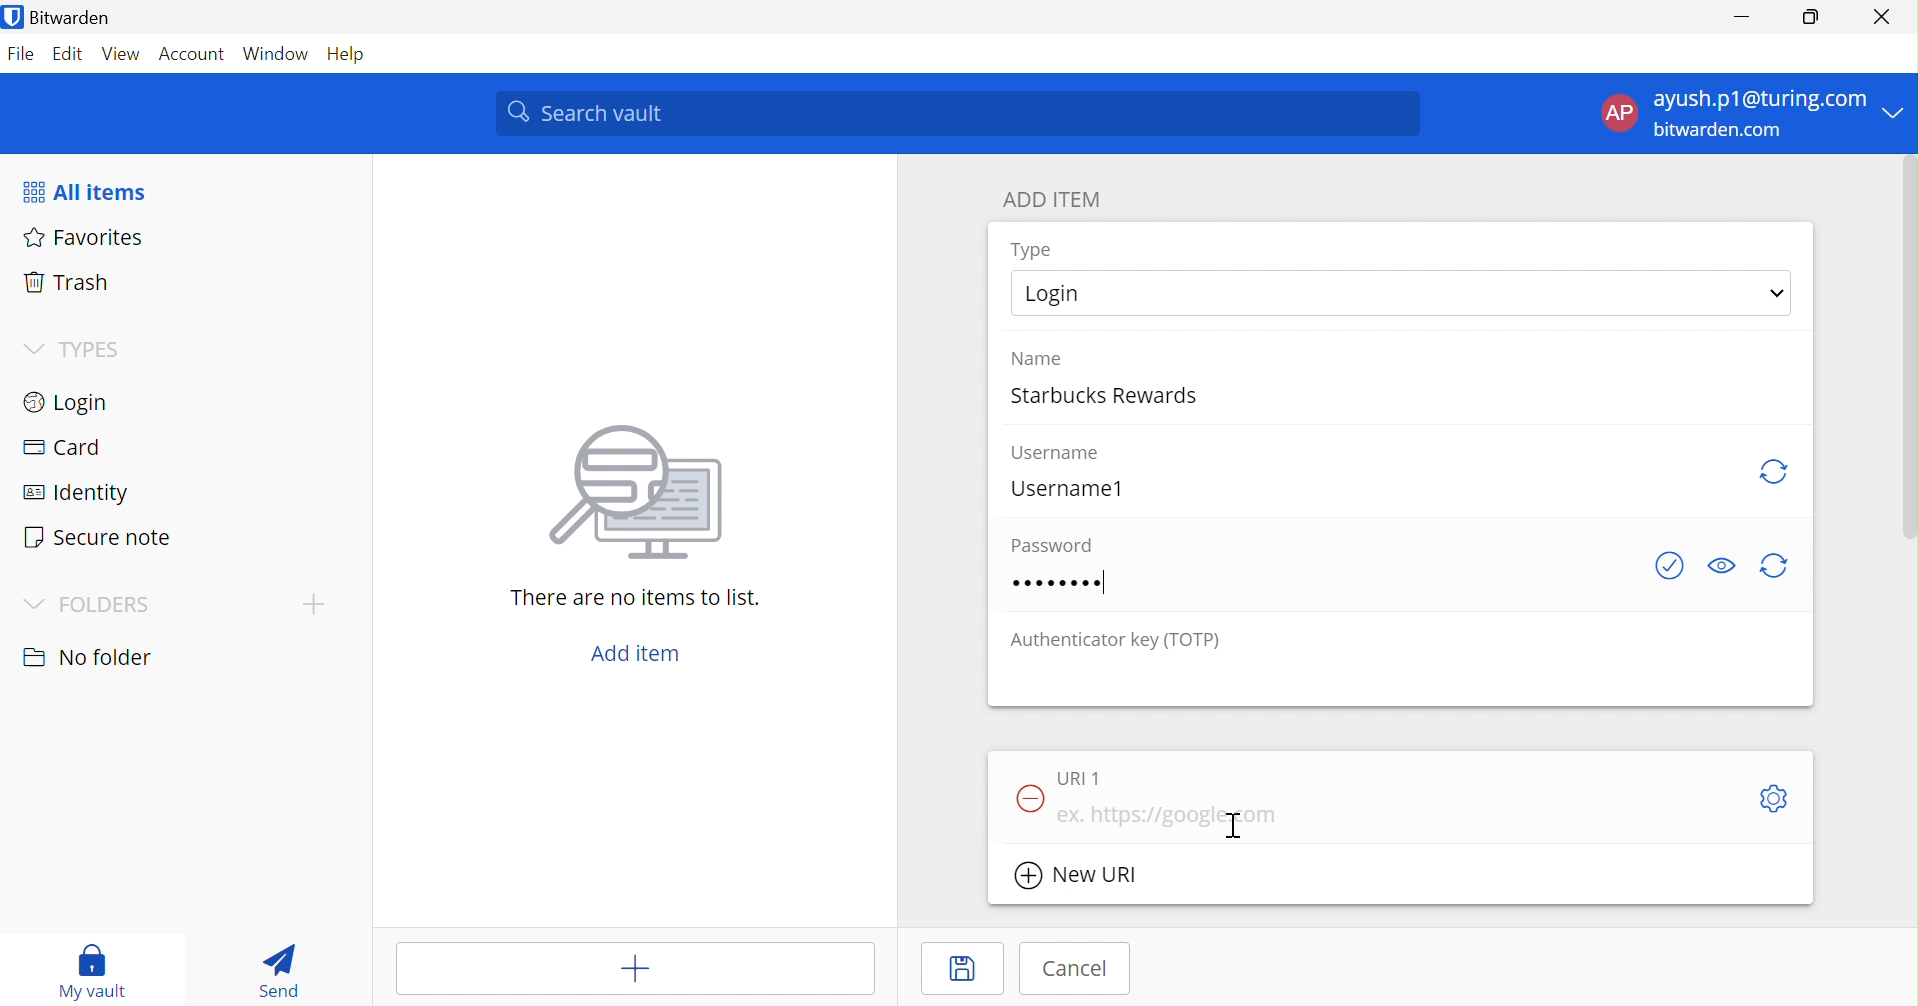 The image size is (1918, 1006). What do you see at coordinates (957, 114) in the screenshot?
I see `Search vault` at bounding box center [957, 114].